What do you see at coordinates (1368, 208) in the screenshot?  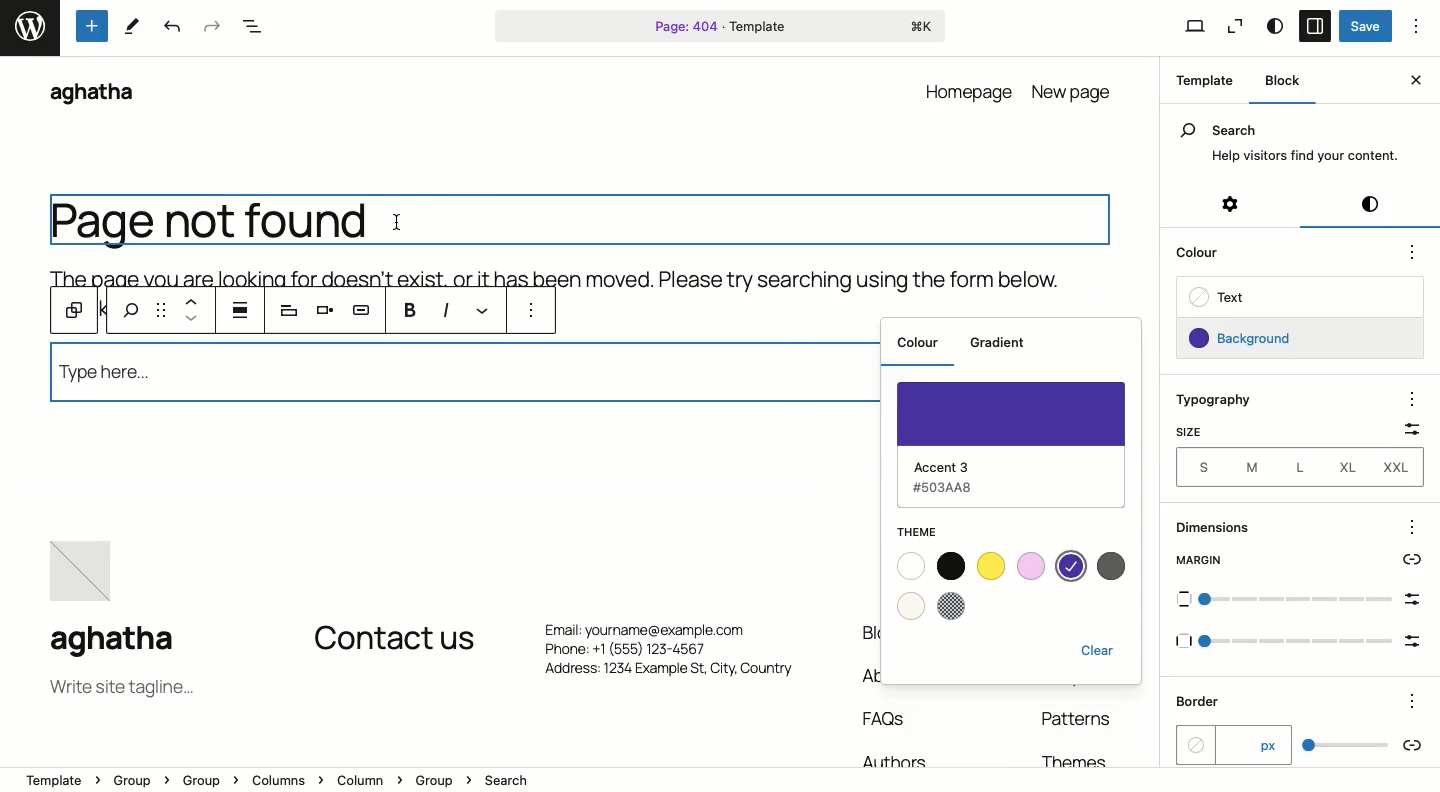 I see `Styles` at bounding box center [1368, 208].